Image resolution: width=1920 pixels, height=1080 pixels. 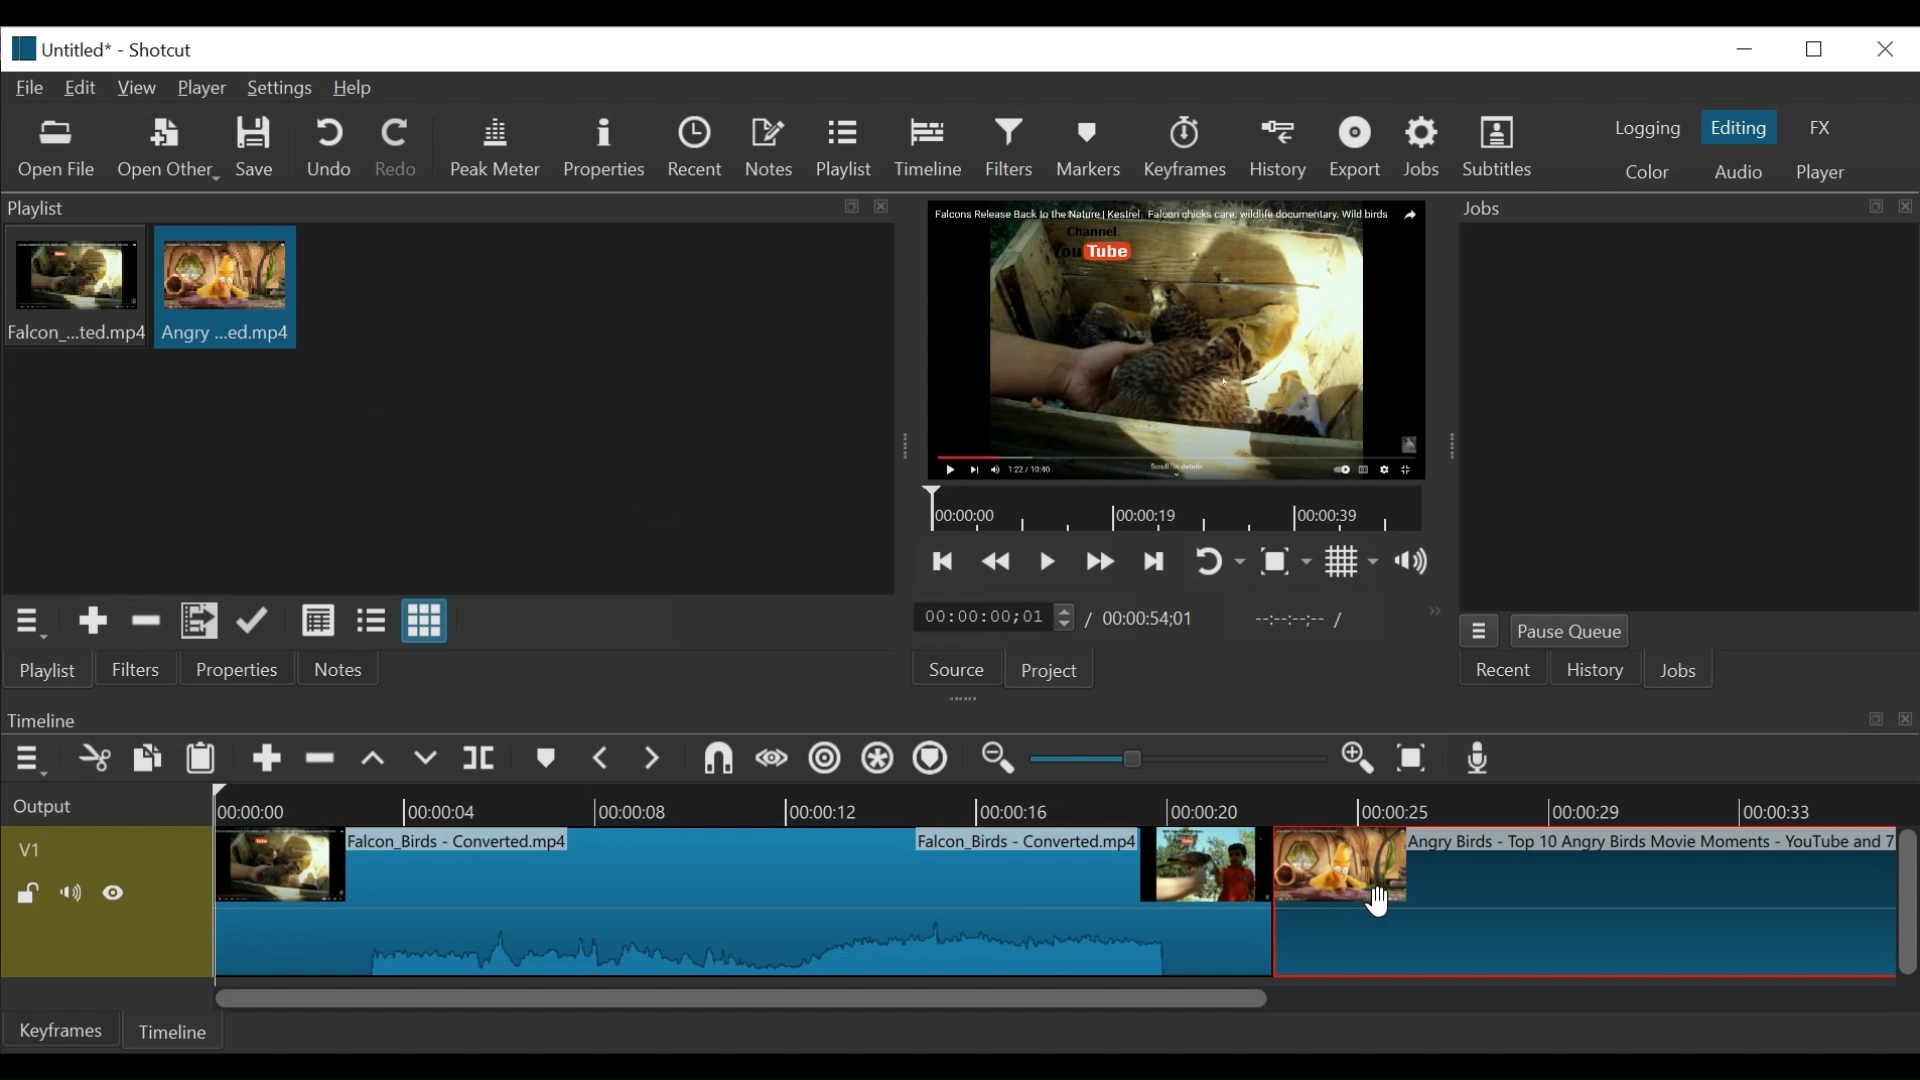 I want to click on overwrite, so click(x=429, y=759).